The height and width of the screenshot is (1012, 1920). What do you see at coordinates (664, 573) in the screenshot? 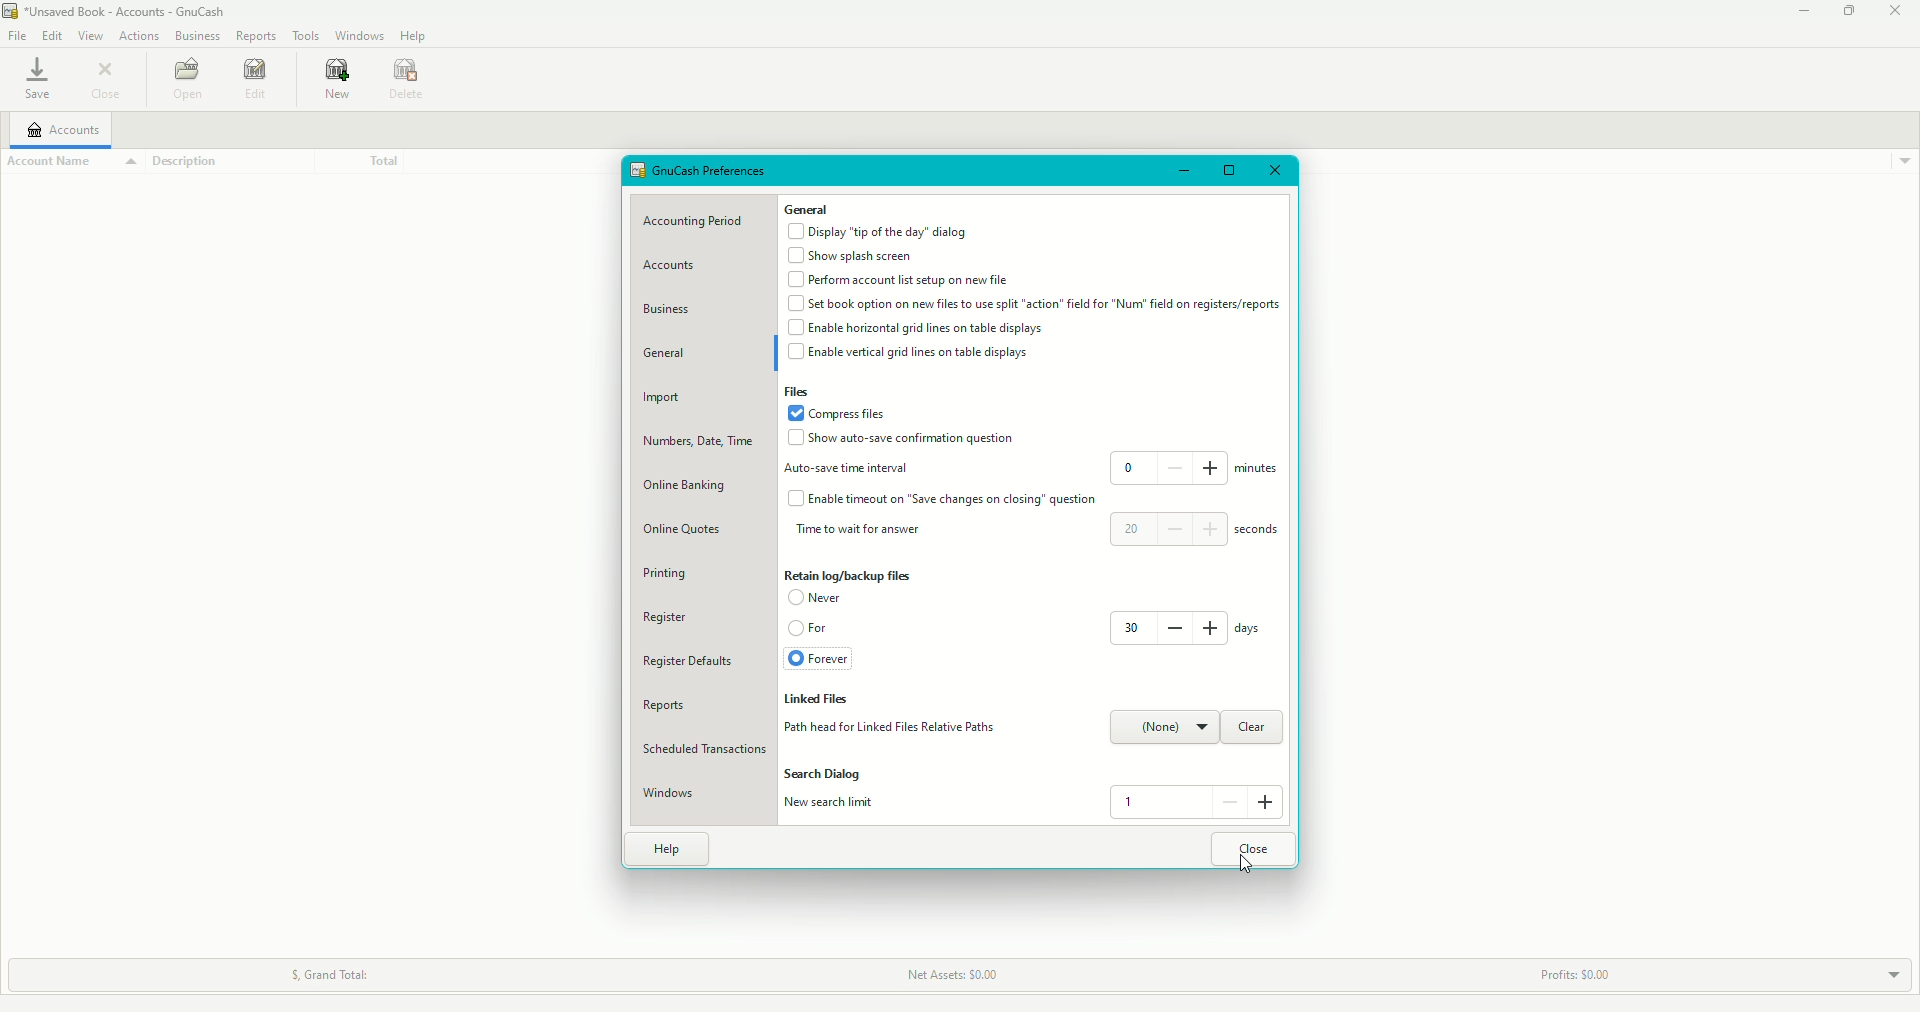
I see `Printing` at bounding box center [664, 573].